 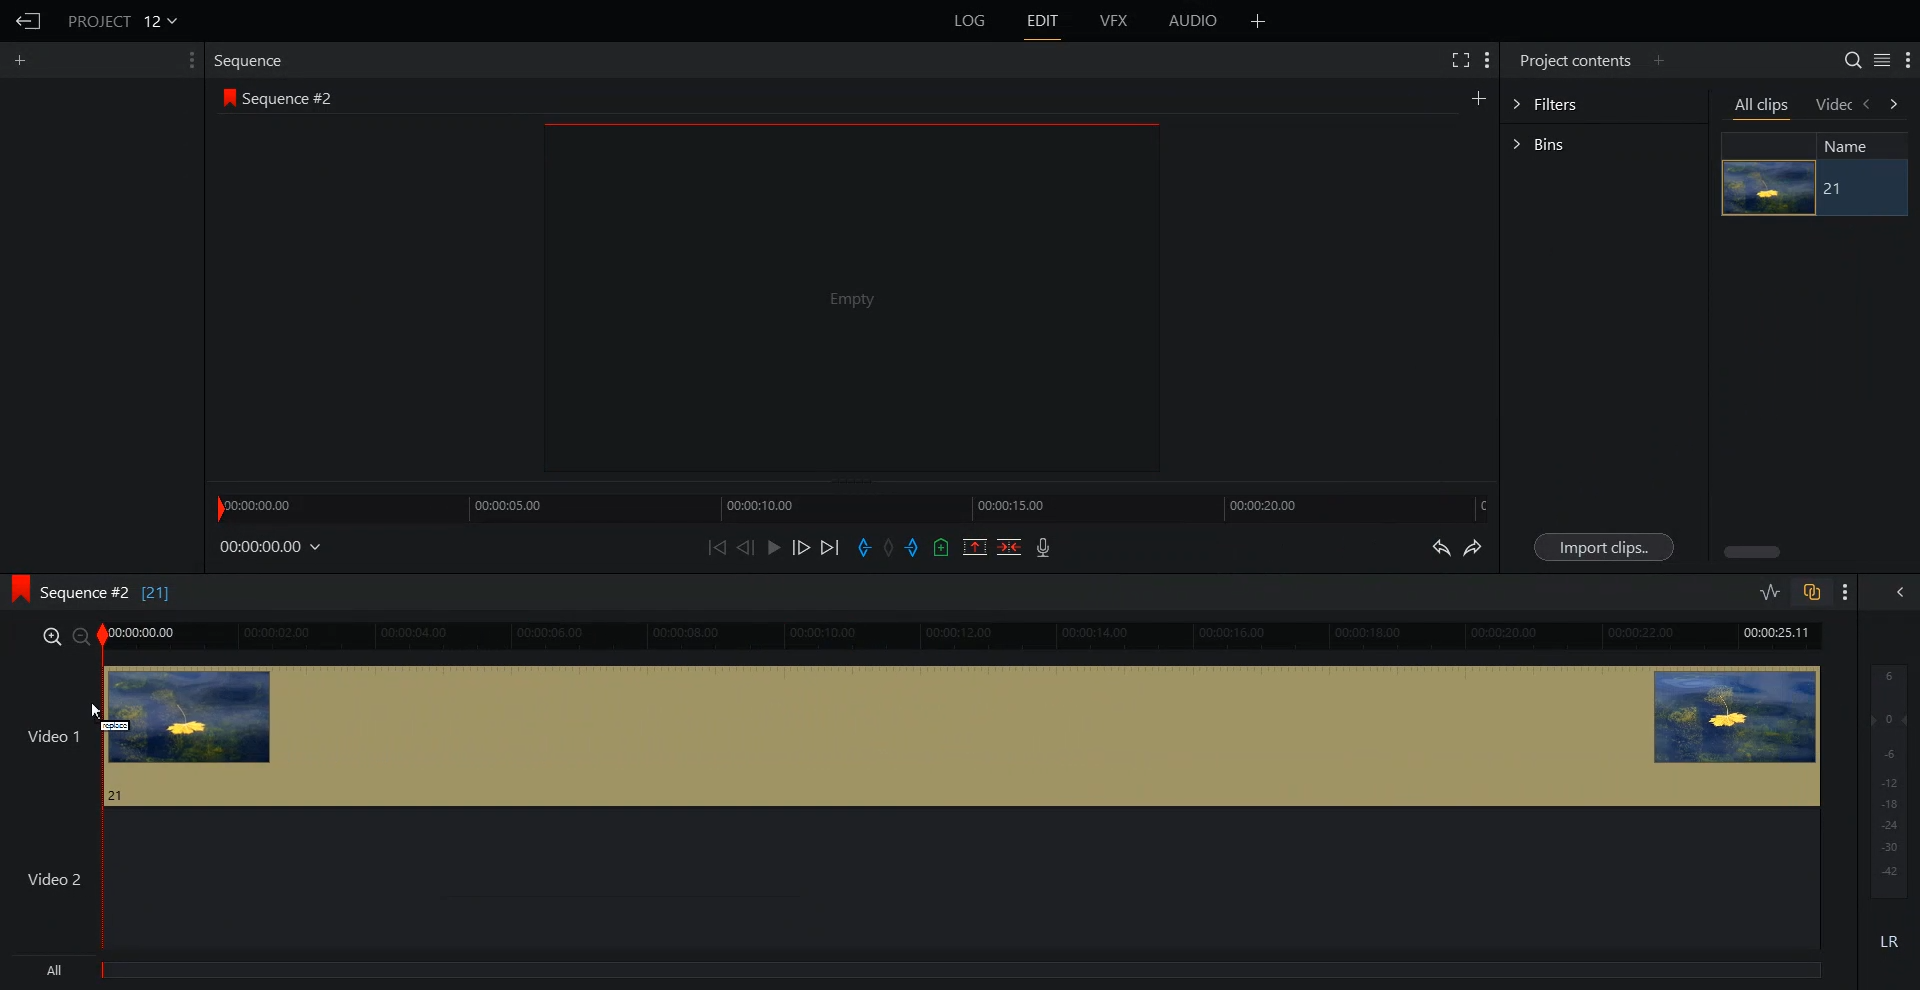 What do you see at coordinates (1836, 189) in the screenshot?
I see `21` at bounding box center [1836, 189].